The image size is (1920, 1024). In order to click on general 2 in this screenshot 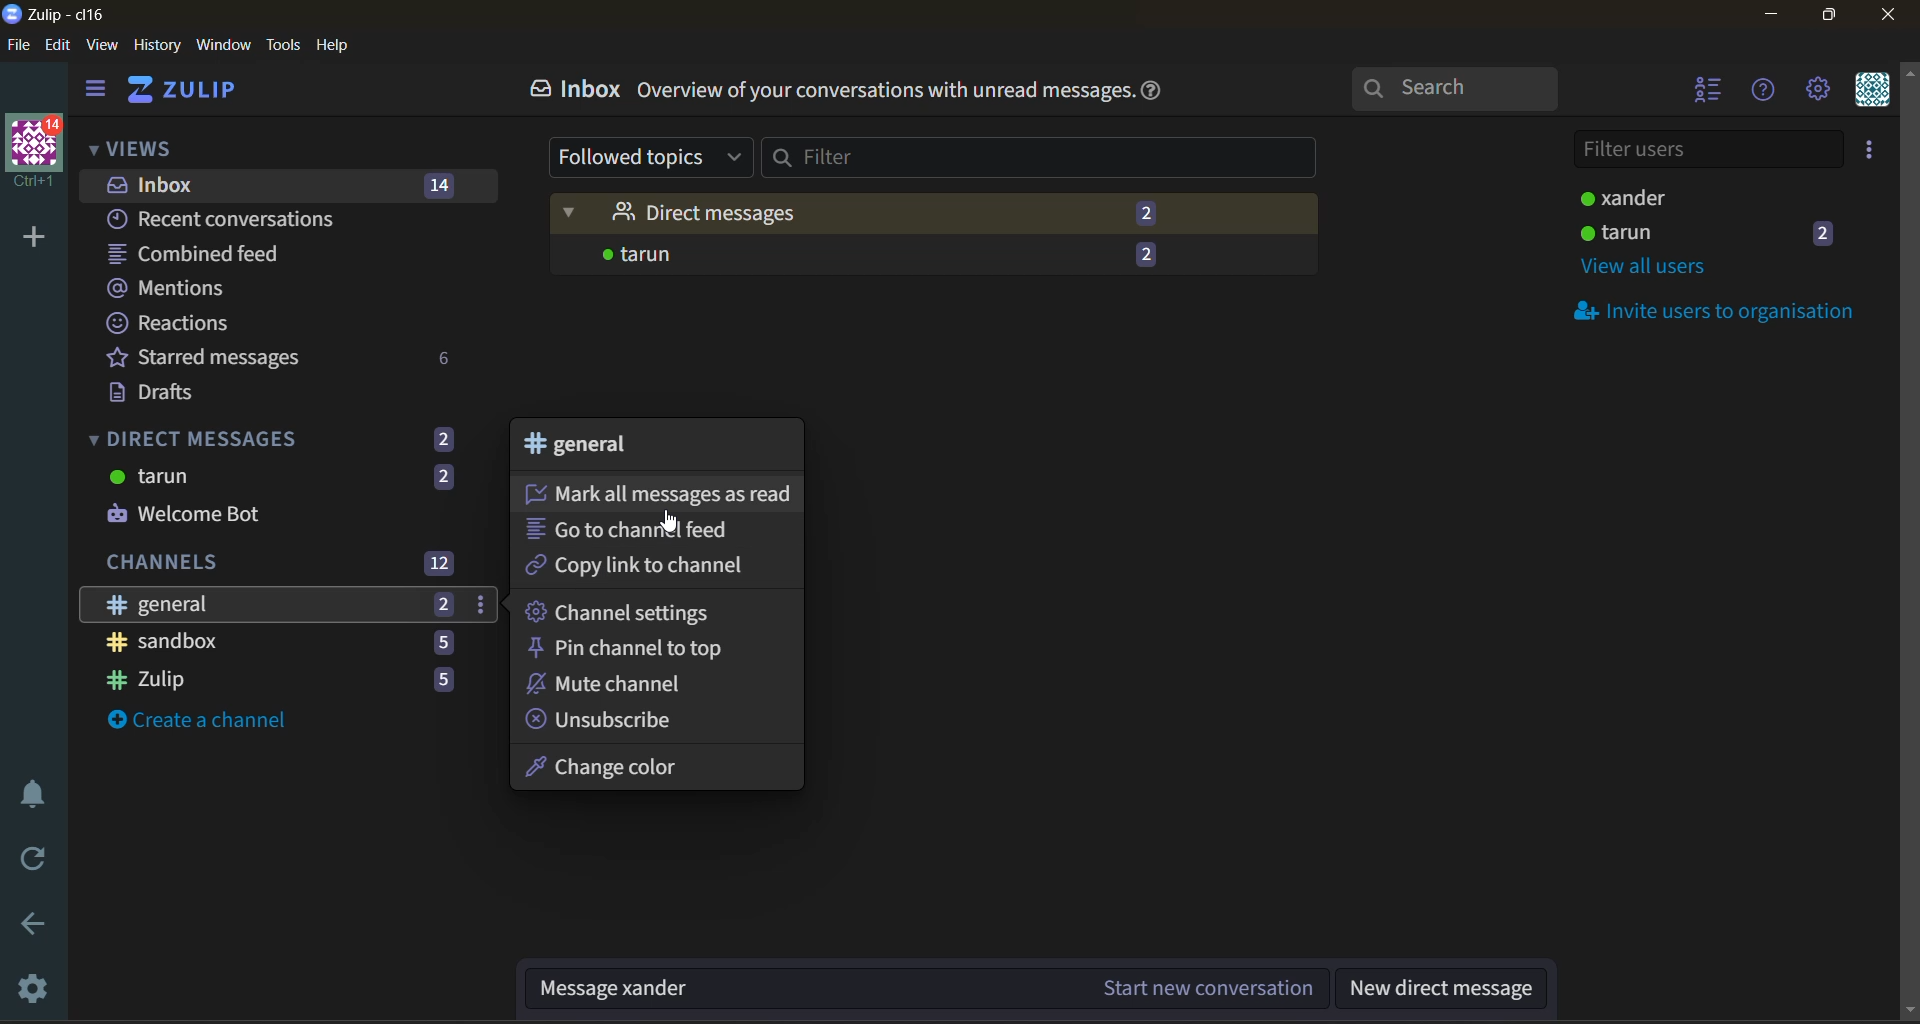, I will do `click(292, 606)`.